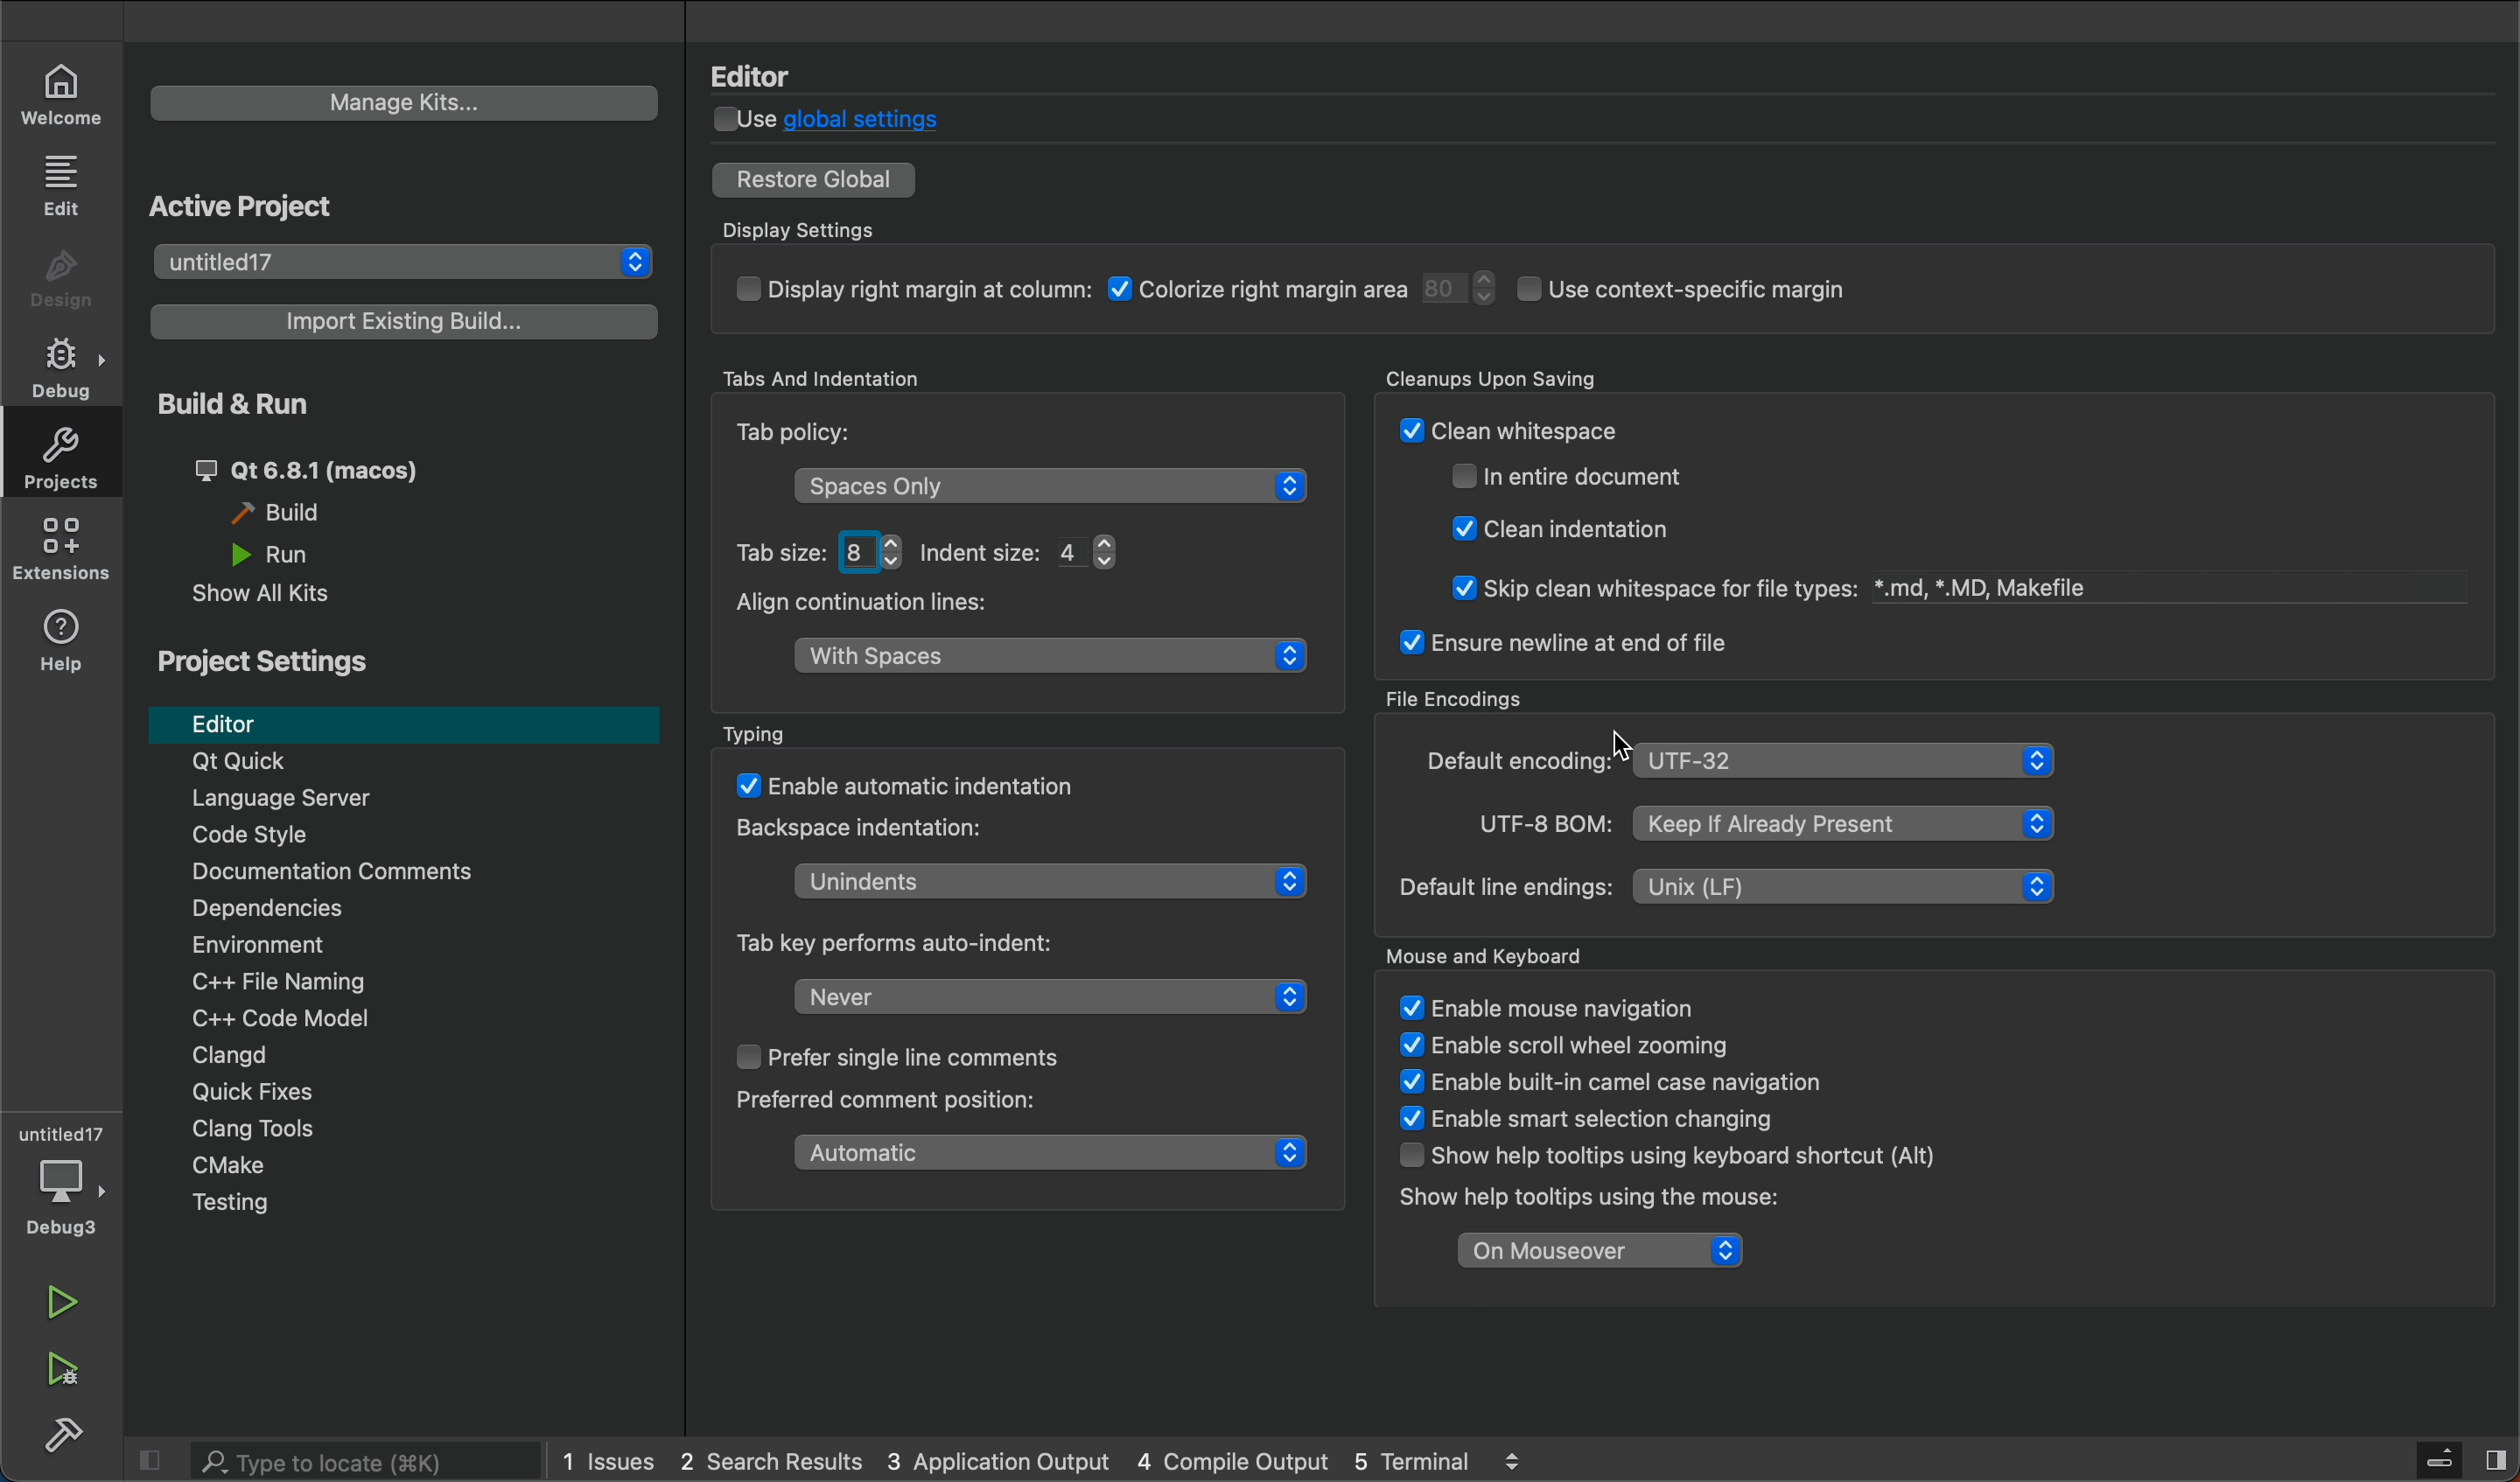  What do you see at coordinates (1050, 997) in the screenshot?
I see `tab key auto indent` at bounding box center [1050, 997].